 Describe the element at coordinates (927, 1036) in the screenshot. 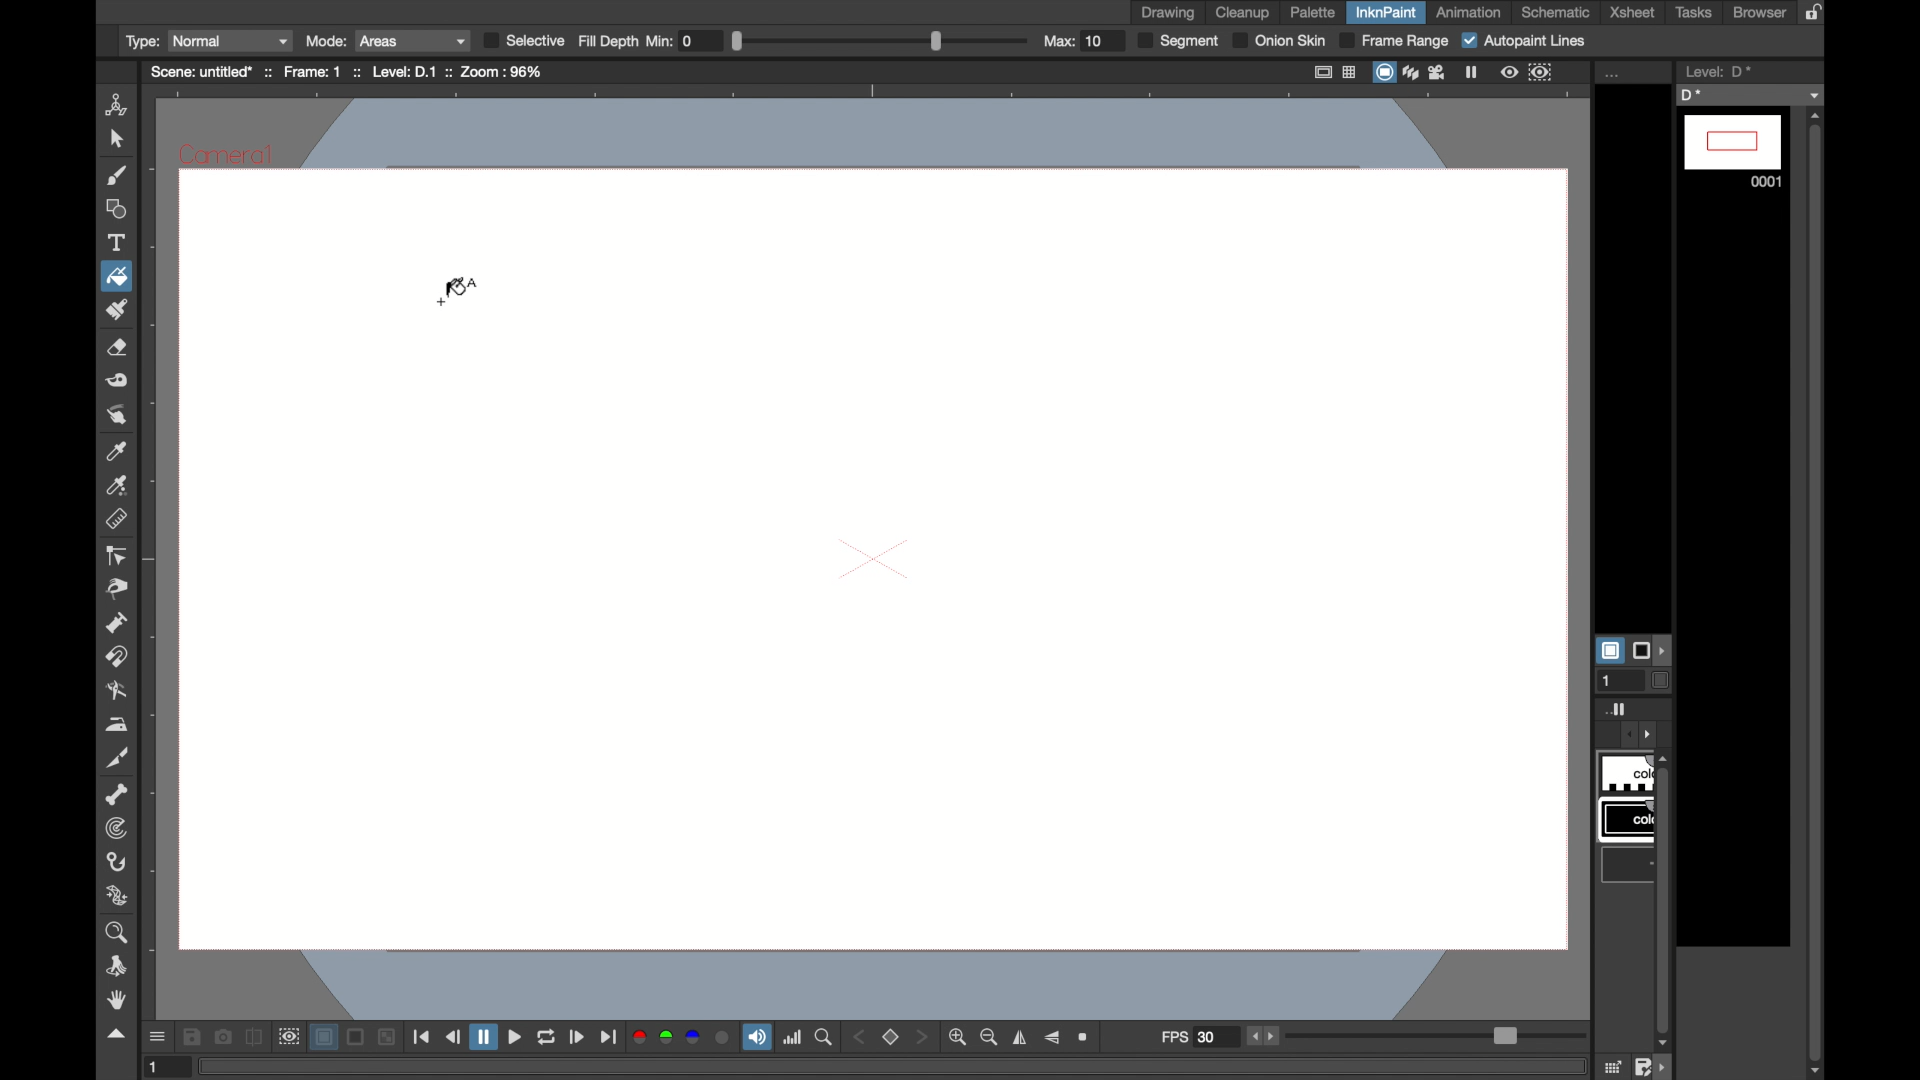

I see `front` at that location.